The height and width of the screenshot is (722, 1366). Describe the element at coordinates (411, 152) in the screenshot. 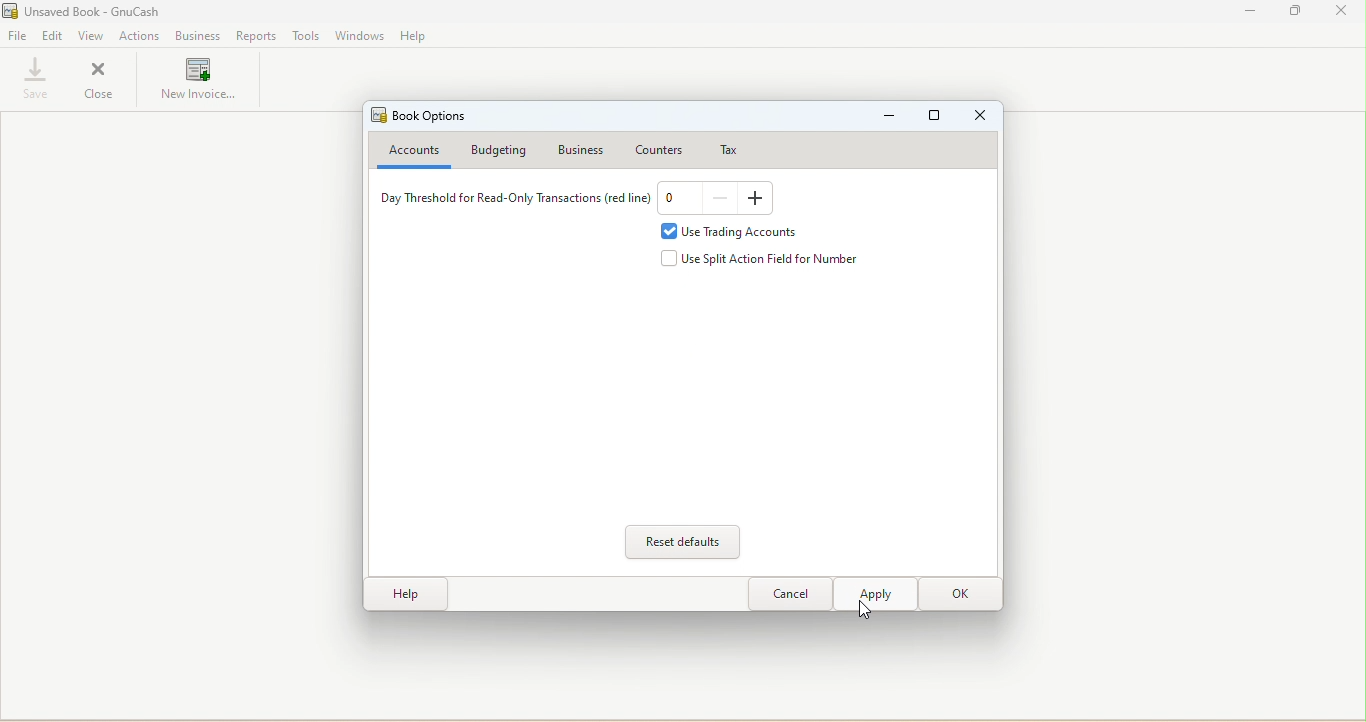

I see `Accounts` at that location.